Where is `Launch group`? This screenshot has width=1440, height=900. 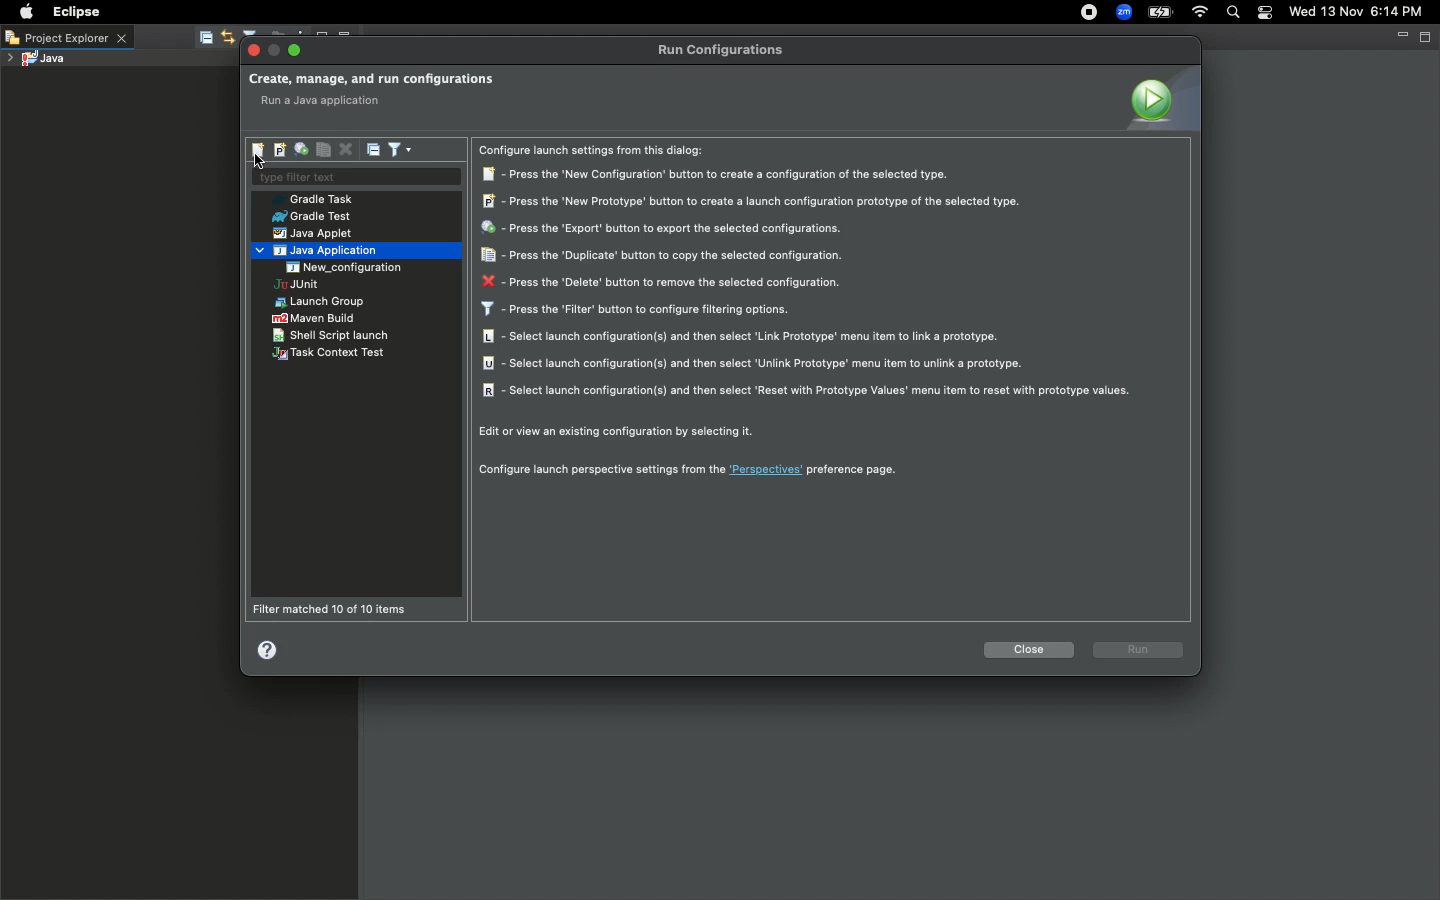 Launch group is located at coordinates (322, 302).